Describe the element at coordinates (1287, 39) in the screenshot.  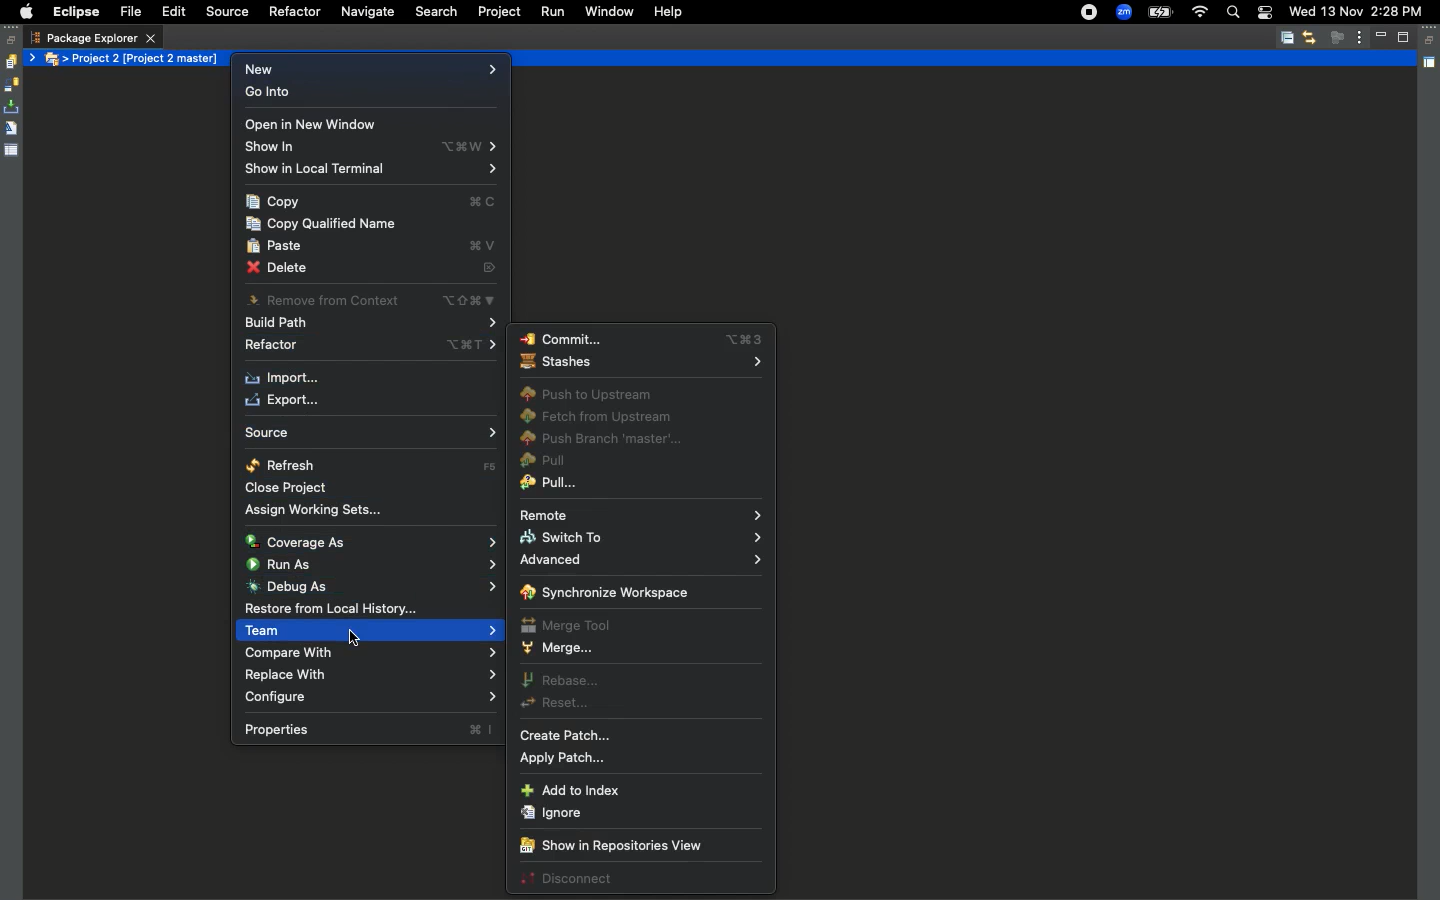
I see `Collapse all` at that location.